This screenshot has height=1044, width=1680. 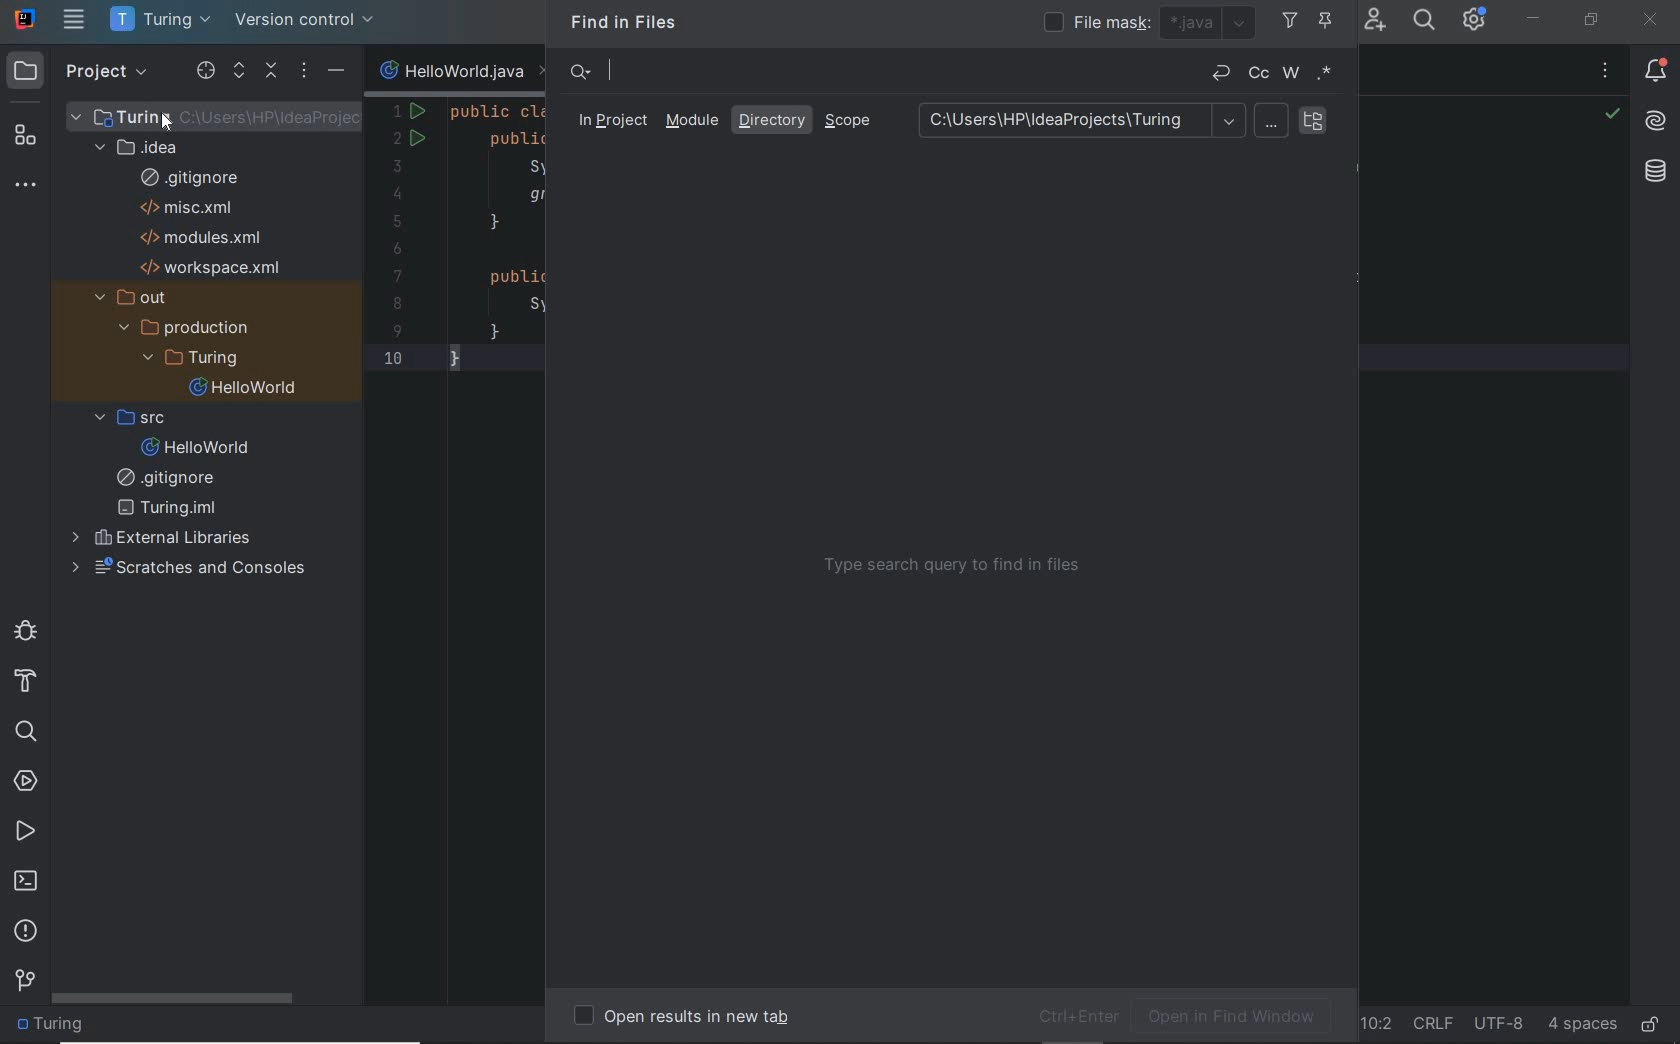 I want to click on shift+enter, so click(x=1273, y=121).